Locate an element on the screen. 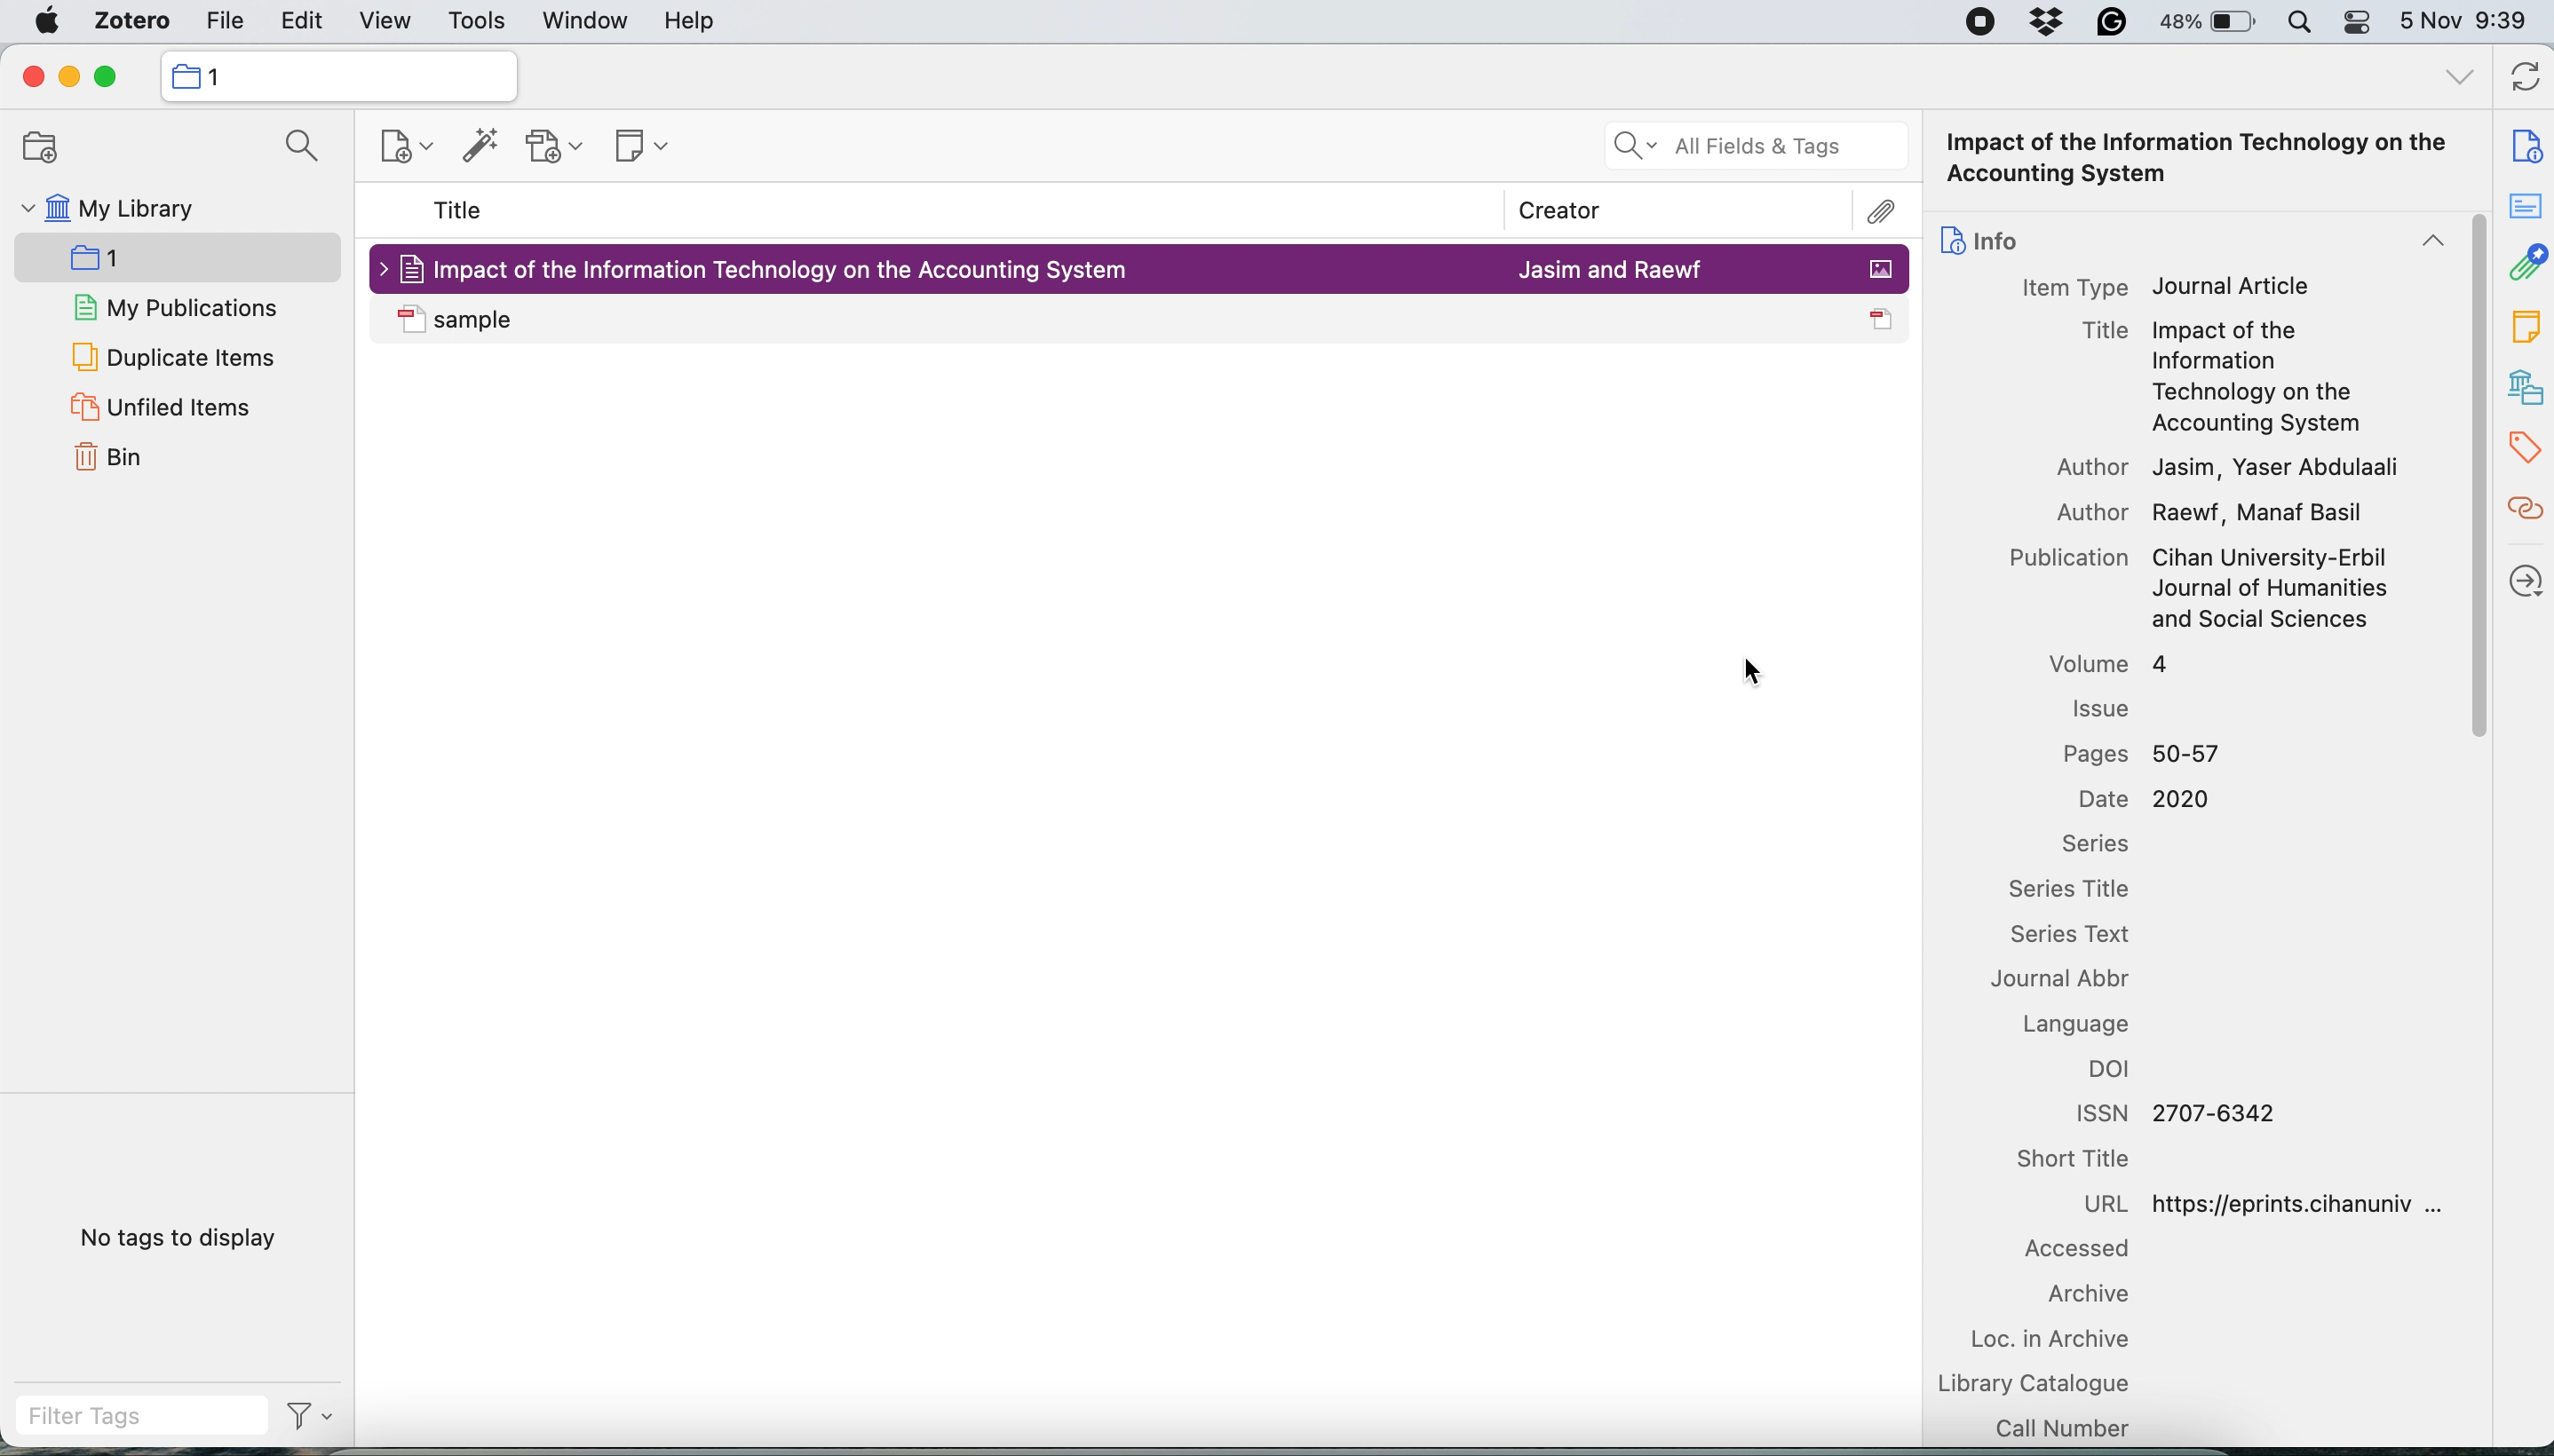 This screenshot has width=2554, height=1456. Author Raewf, Manaf Basil is located at coordinates (2215, 516).